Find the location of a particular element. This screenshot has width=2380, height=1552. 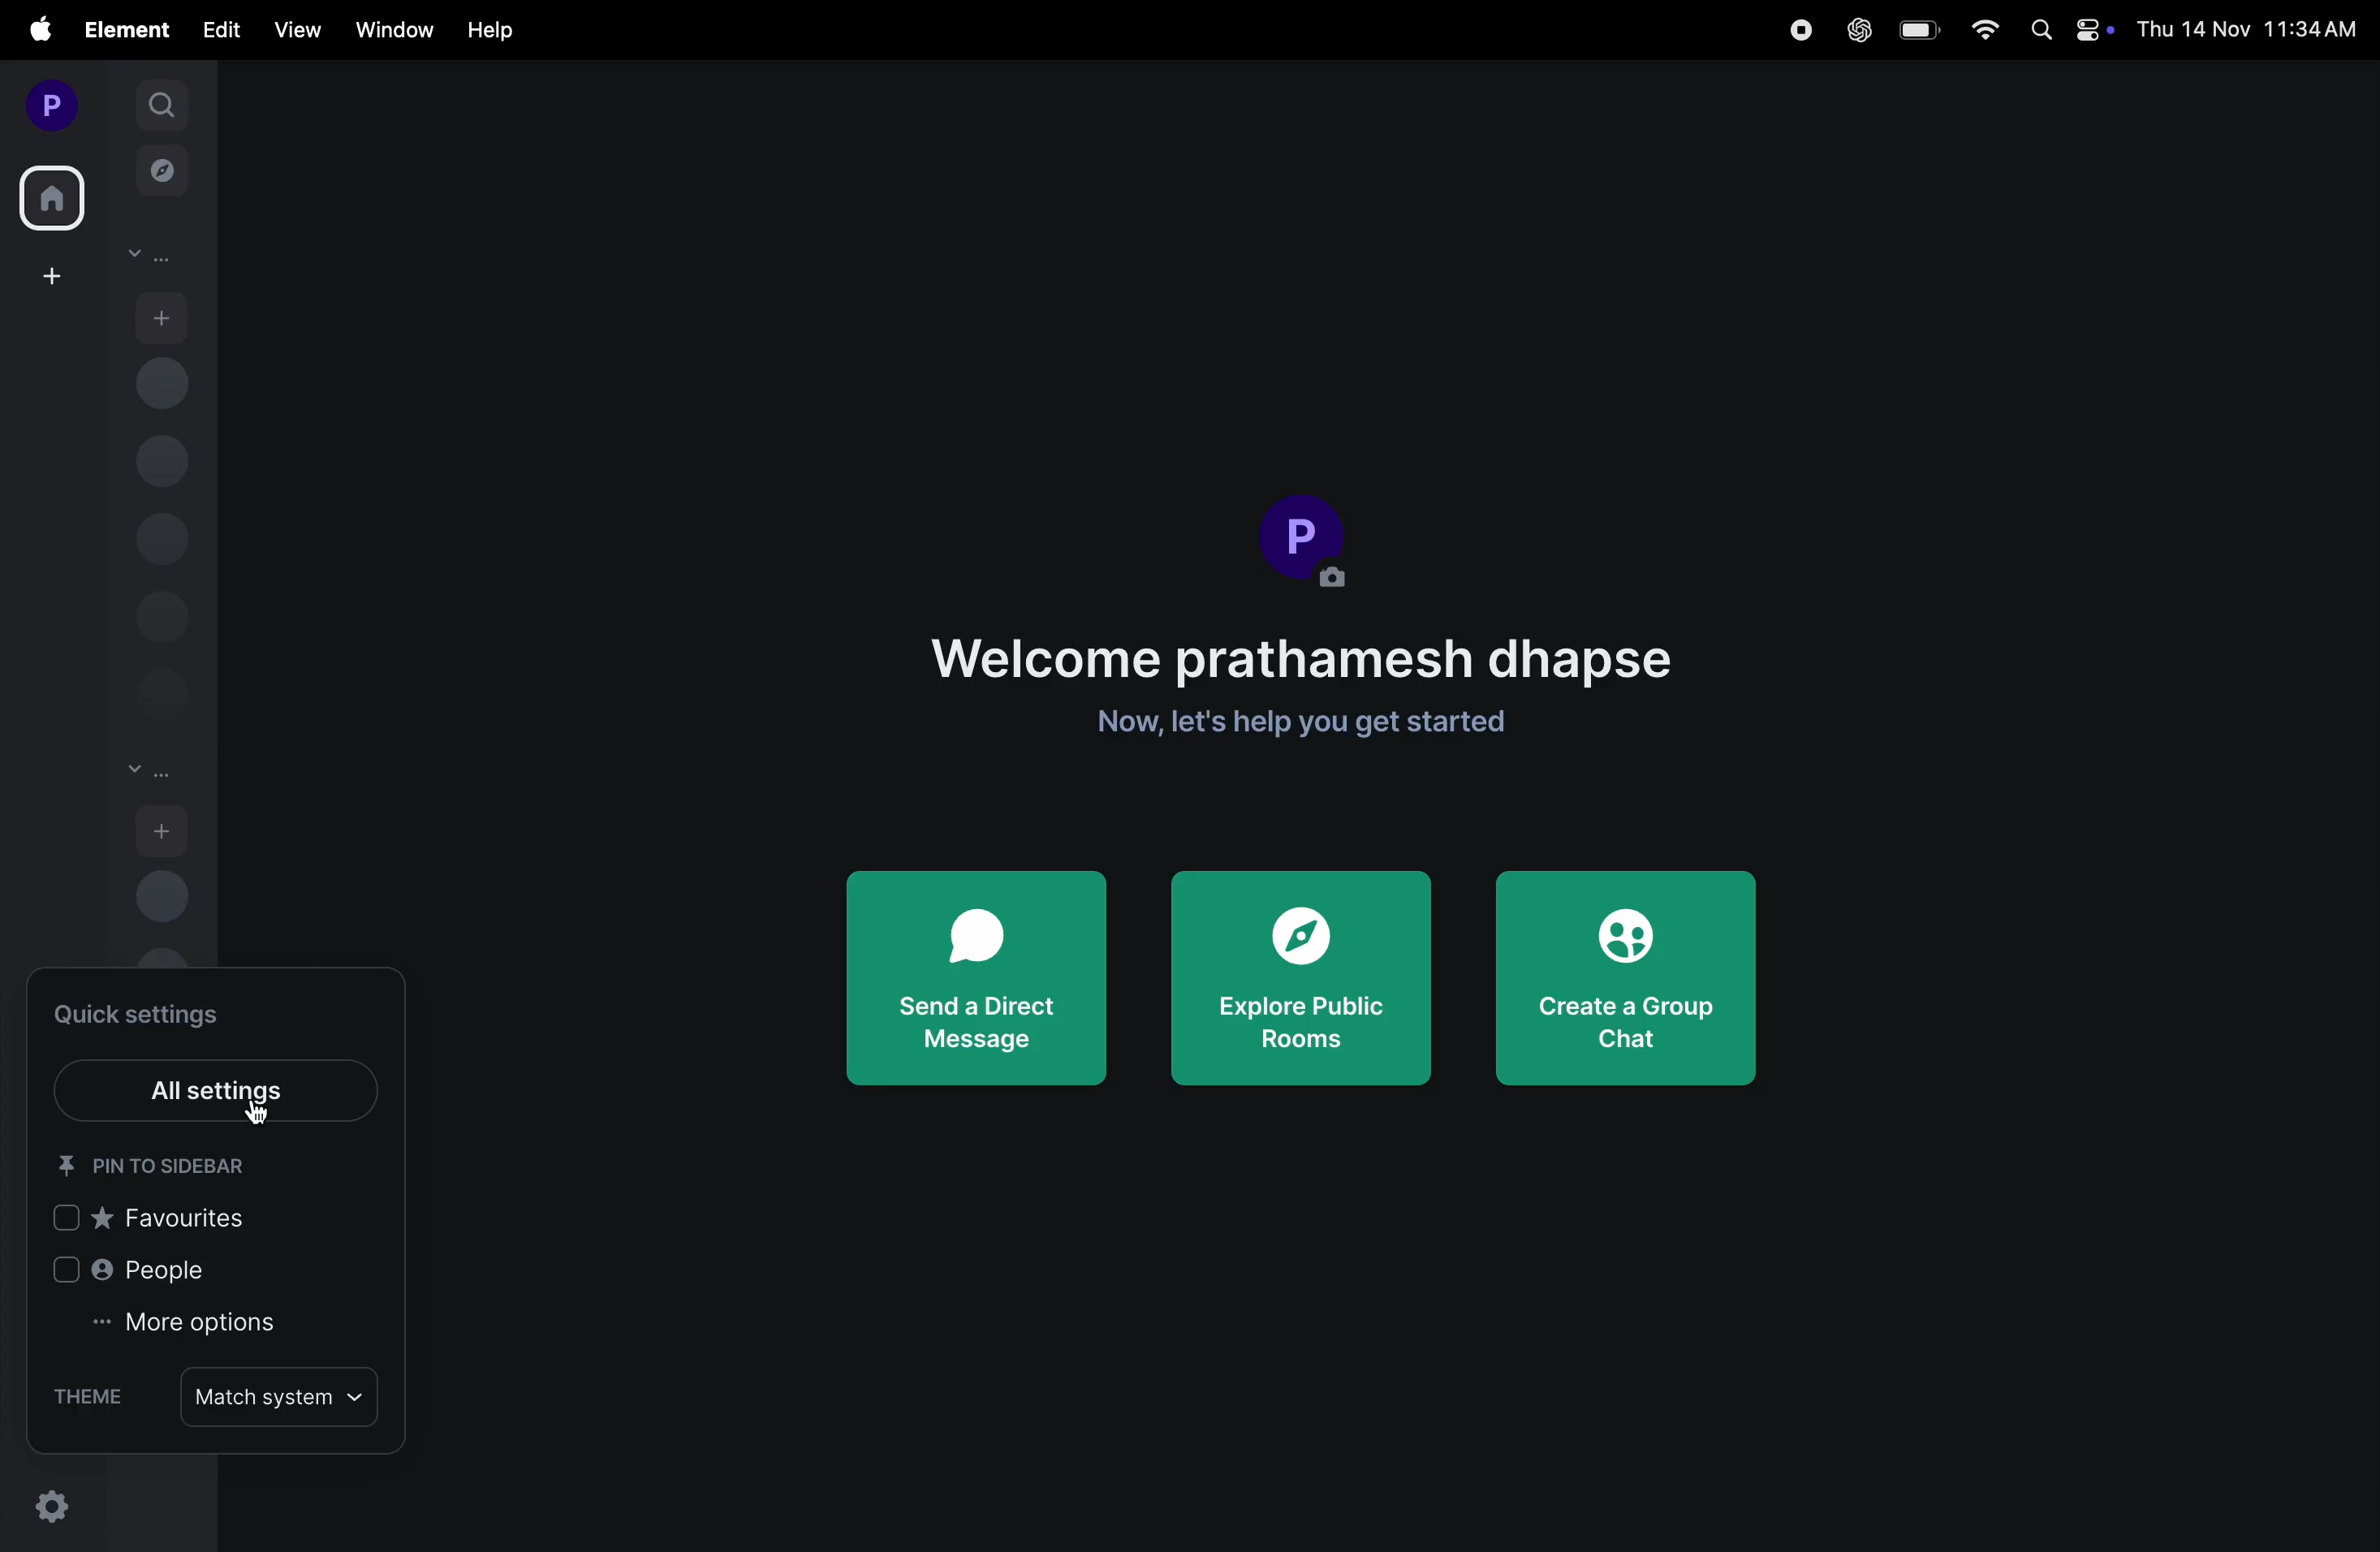

explore public is located at coordinates (1304, 982).